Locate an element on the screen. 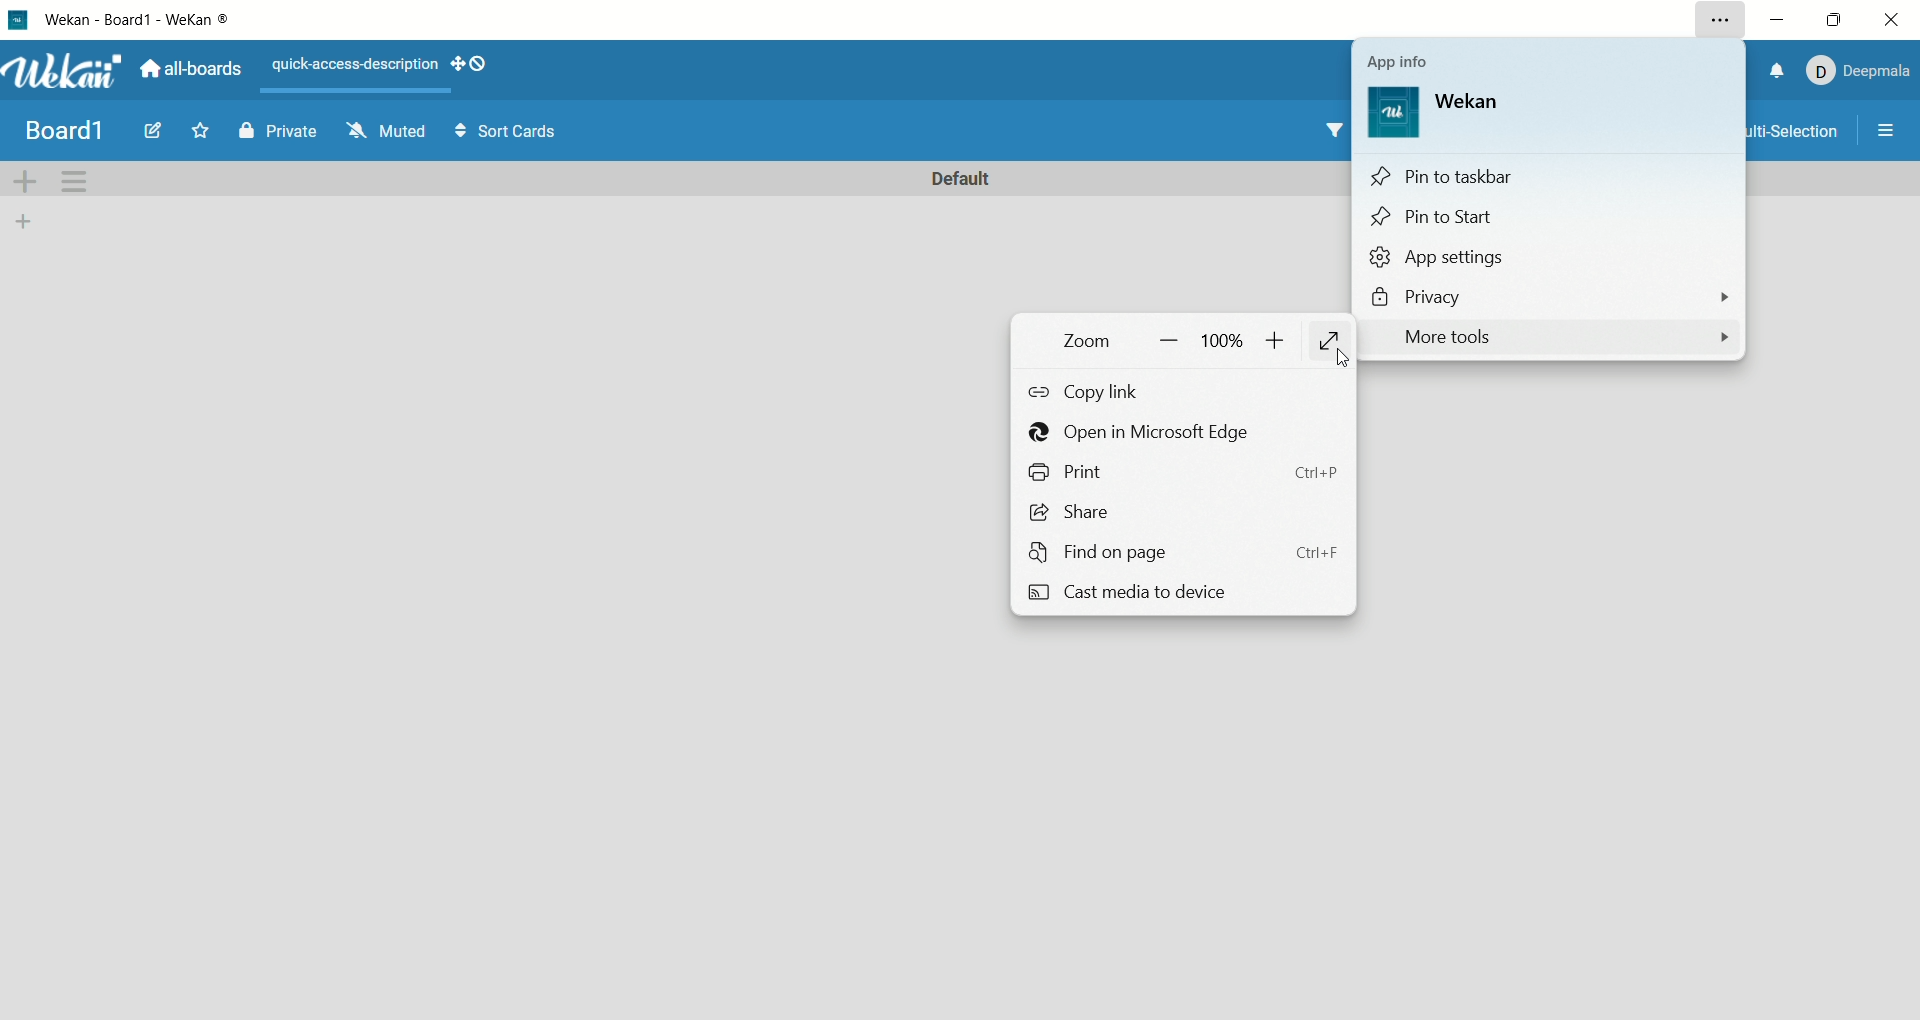  open in microsoft edge is located at coordinates (1141, 436).